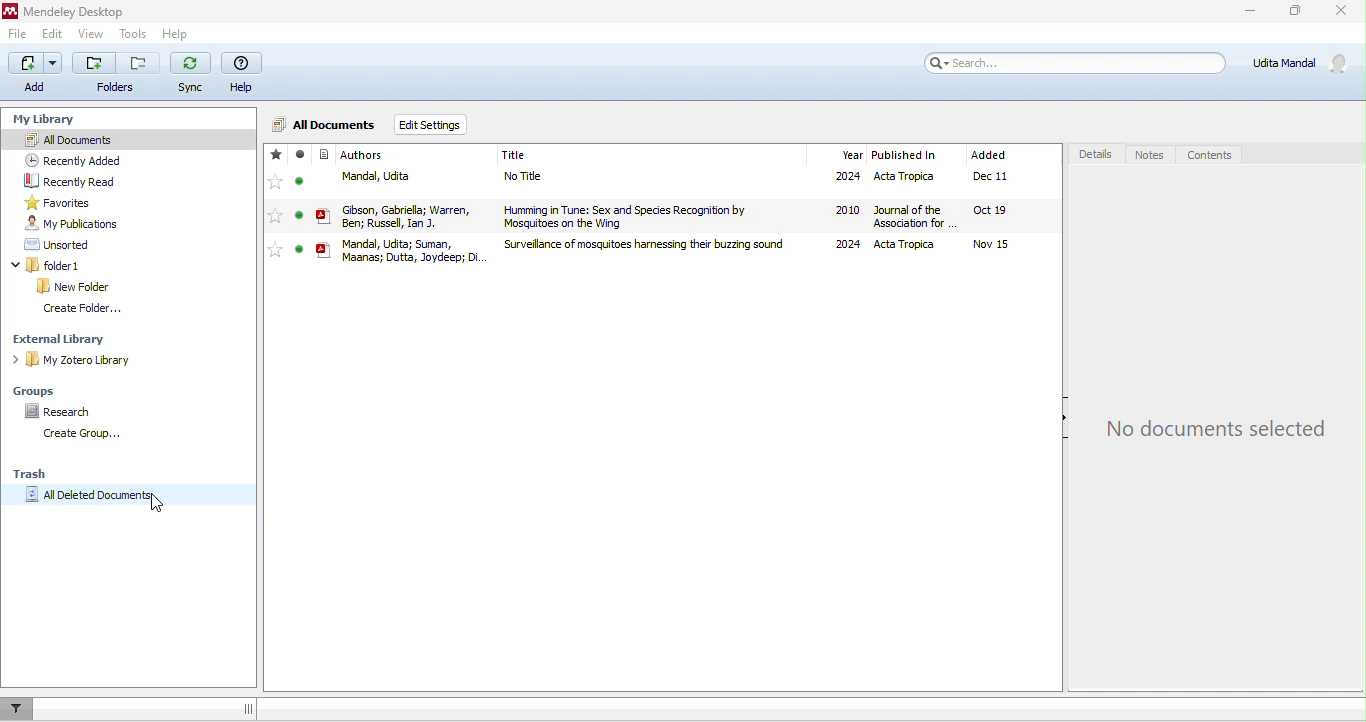 This screenshot has height=722, width=1366. What do you see at coordinates (40, 473) in the screenshot?
I see `trash` at bounding box center [40, 473].